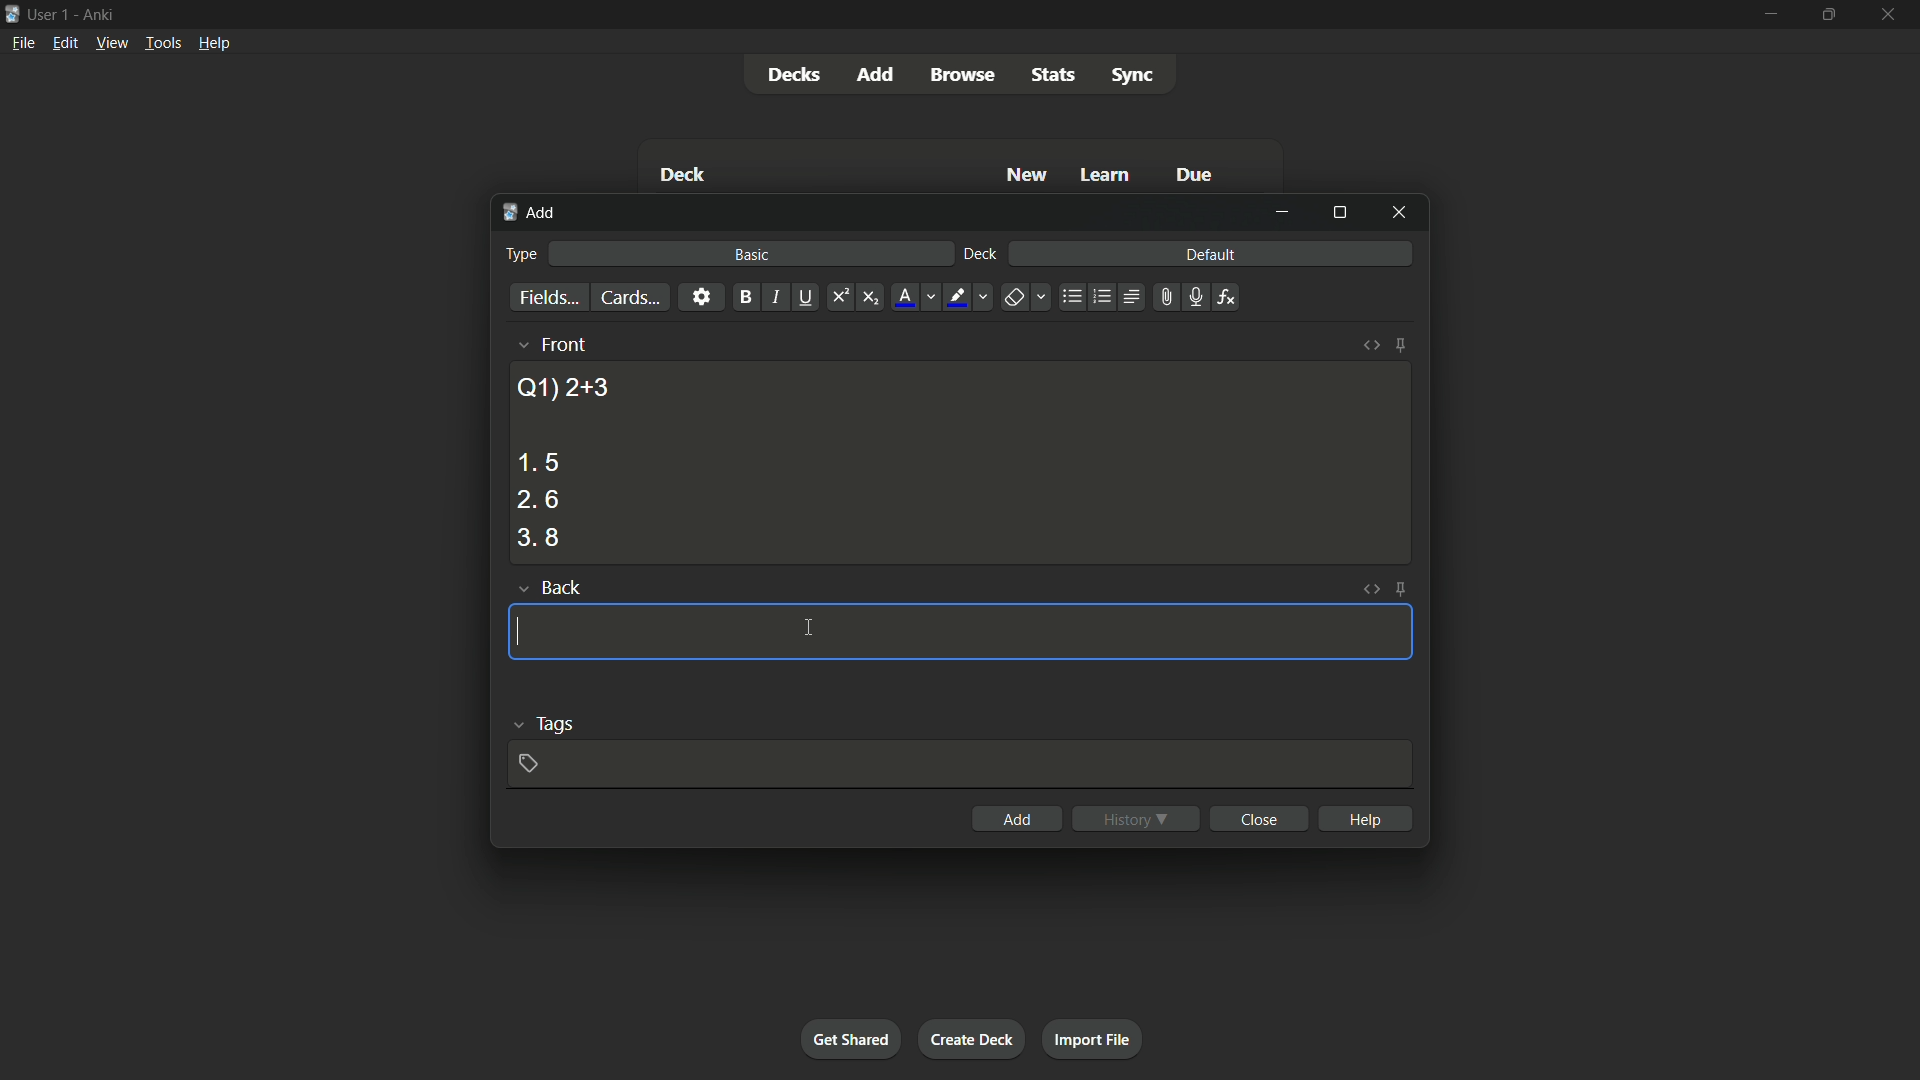 This screenshot has height=1080, width=1920. Describe the element at coordinates (1282, 212) in the screenshot. I see `minimize` at that location.